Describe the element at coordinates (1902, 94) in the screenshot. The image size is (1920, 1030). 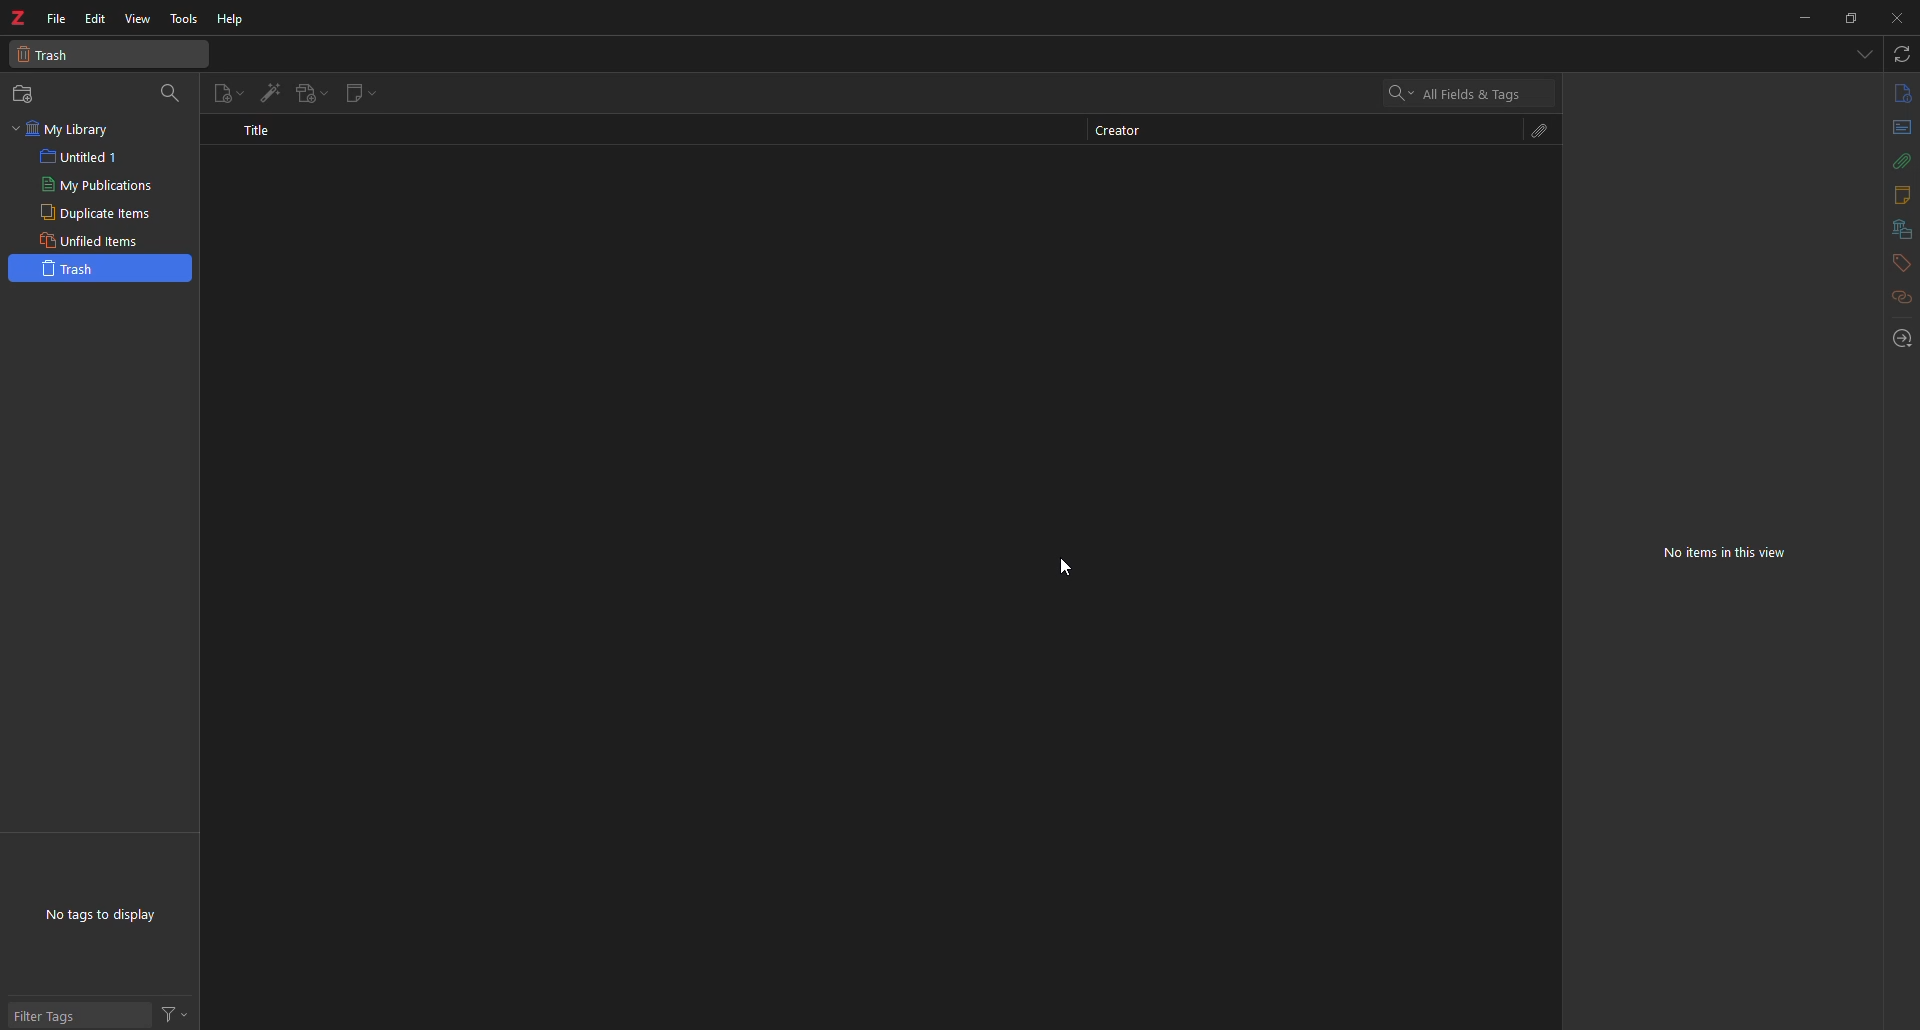
I see `info` at that location.